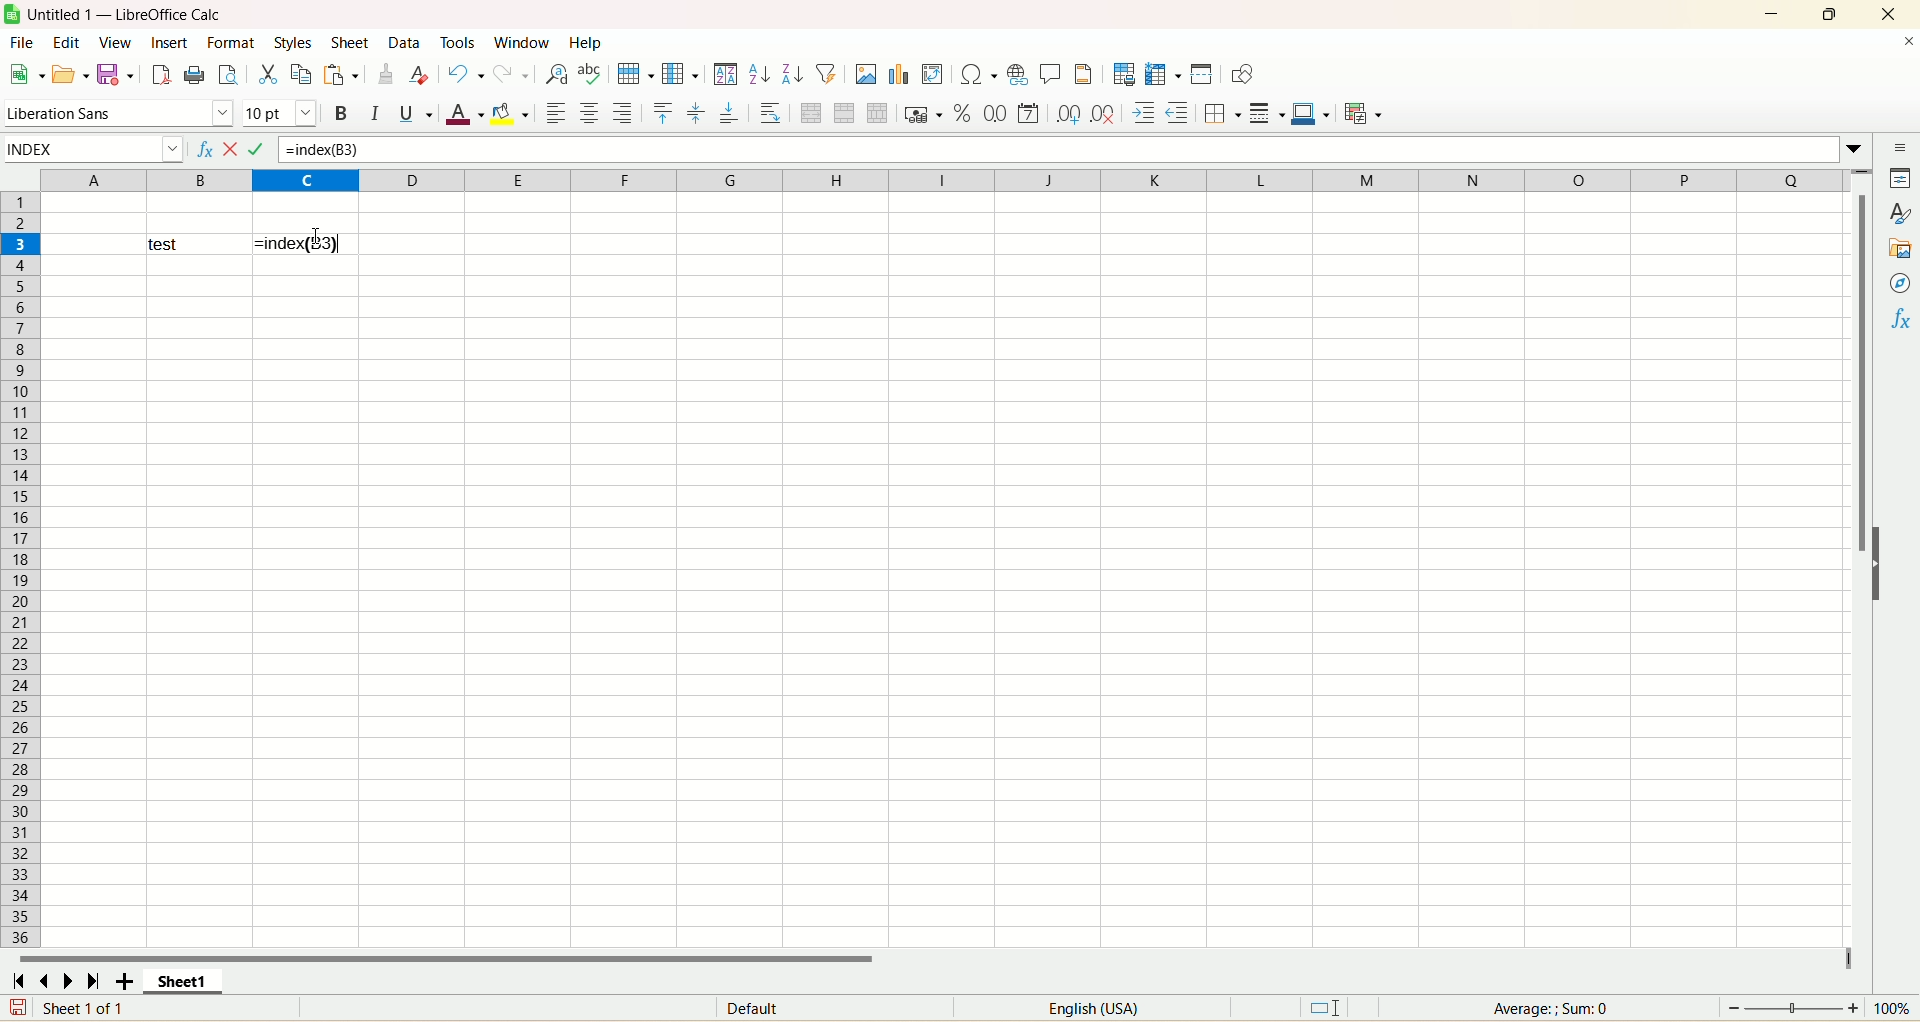  Describe the element at coordinates (510, 113) in the screenshot. I see `background color` at that location.